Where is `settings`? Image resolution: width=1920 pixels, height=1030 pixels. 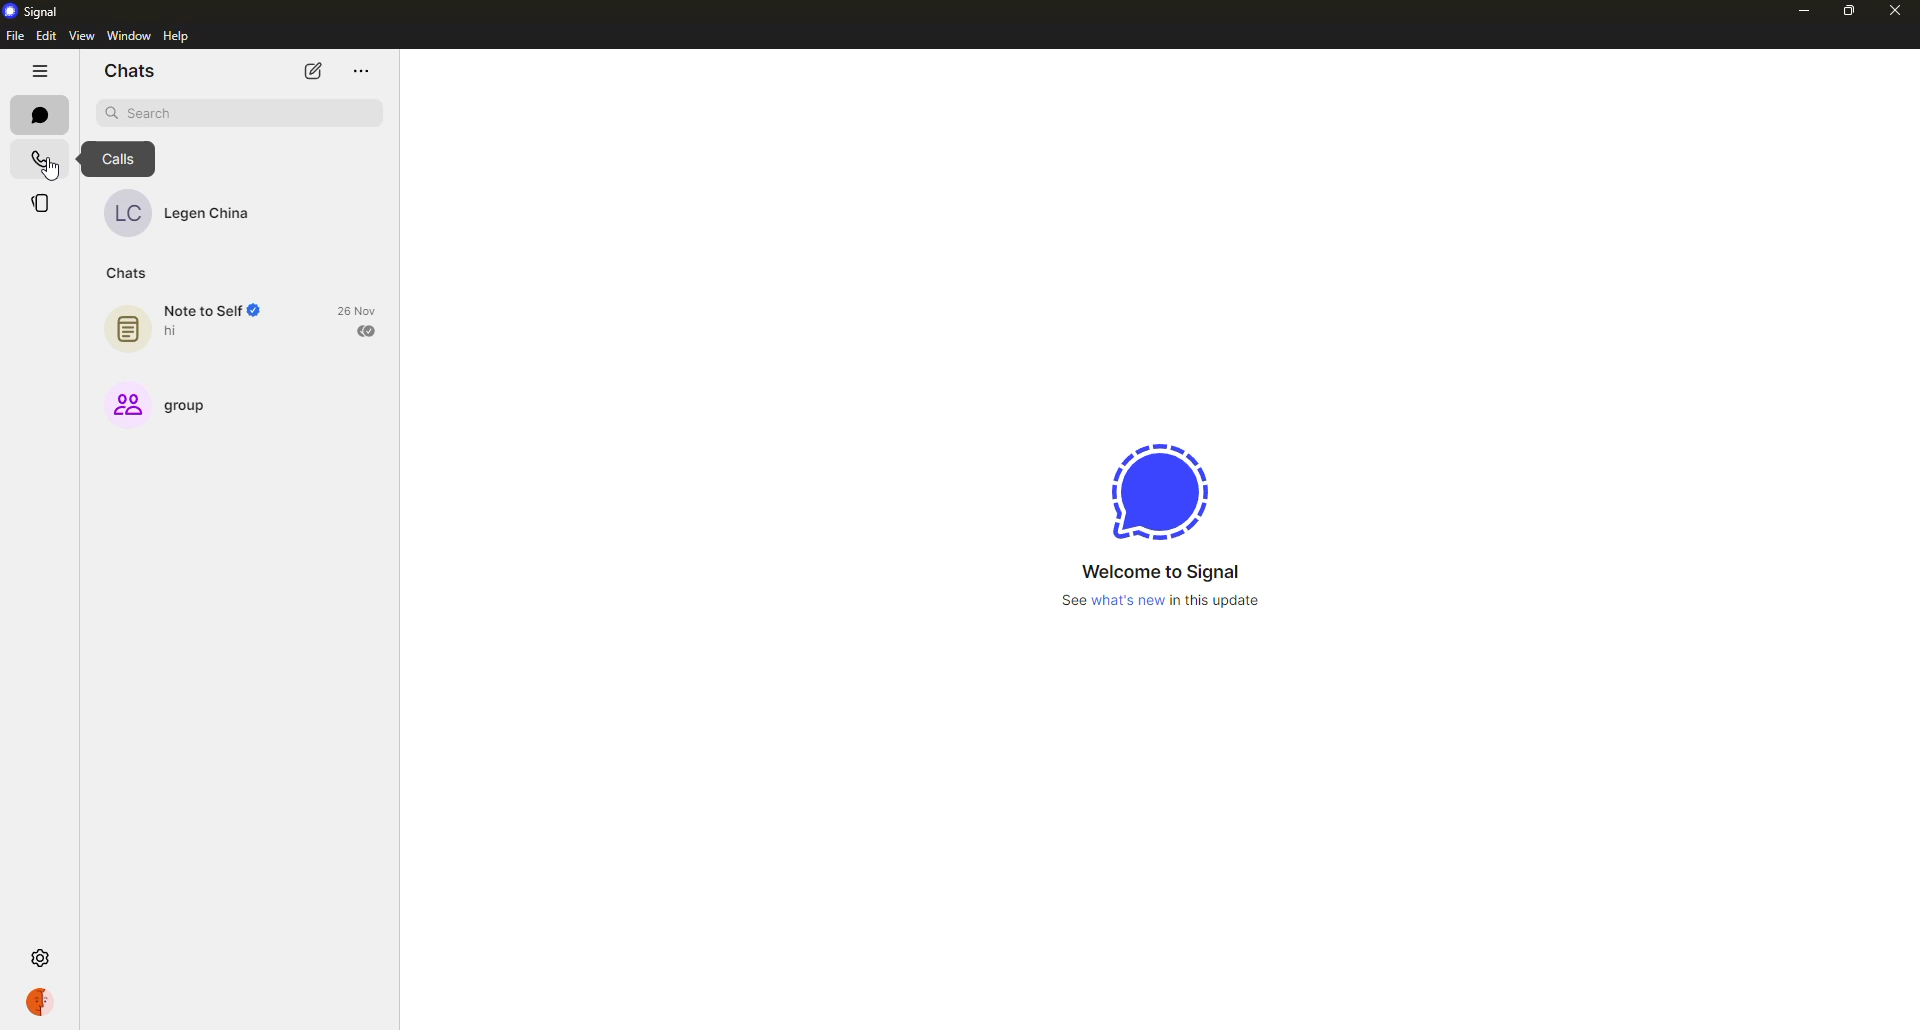
settings is located at coordinates (39, 958).